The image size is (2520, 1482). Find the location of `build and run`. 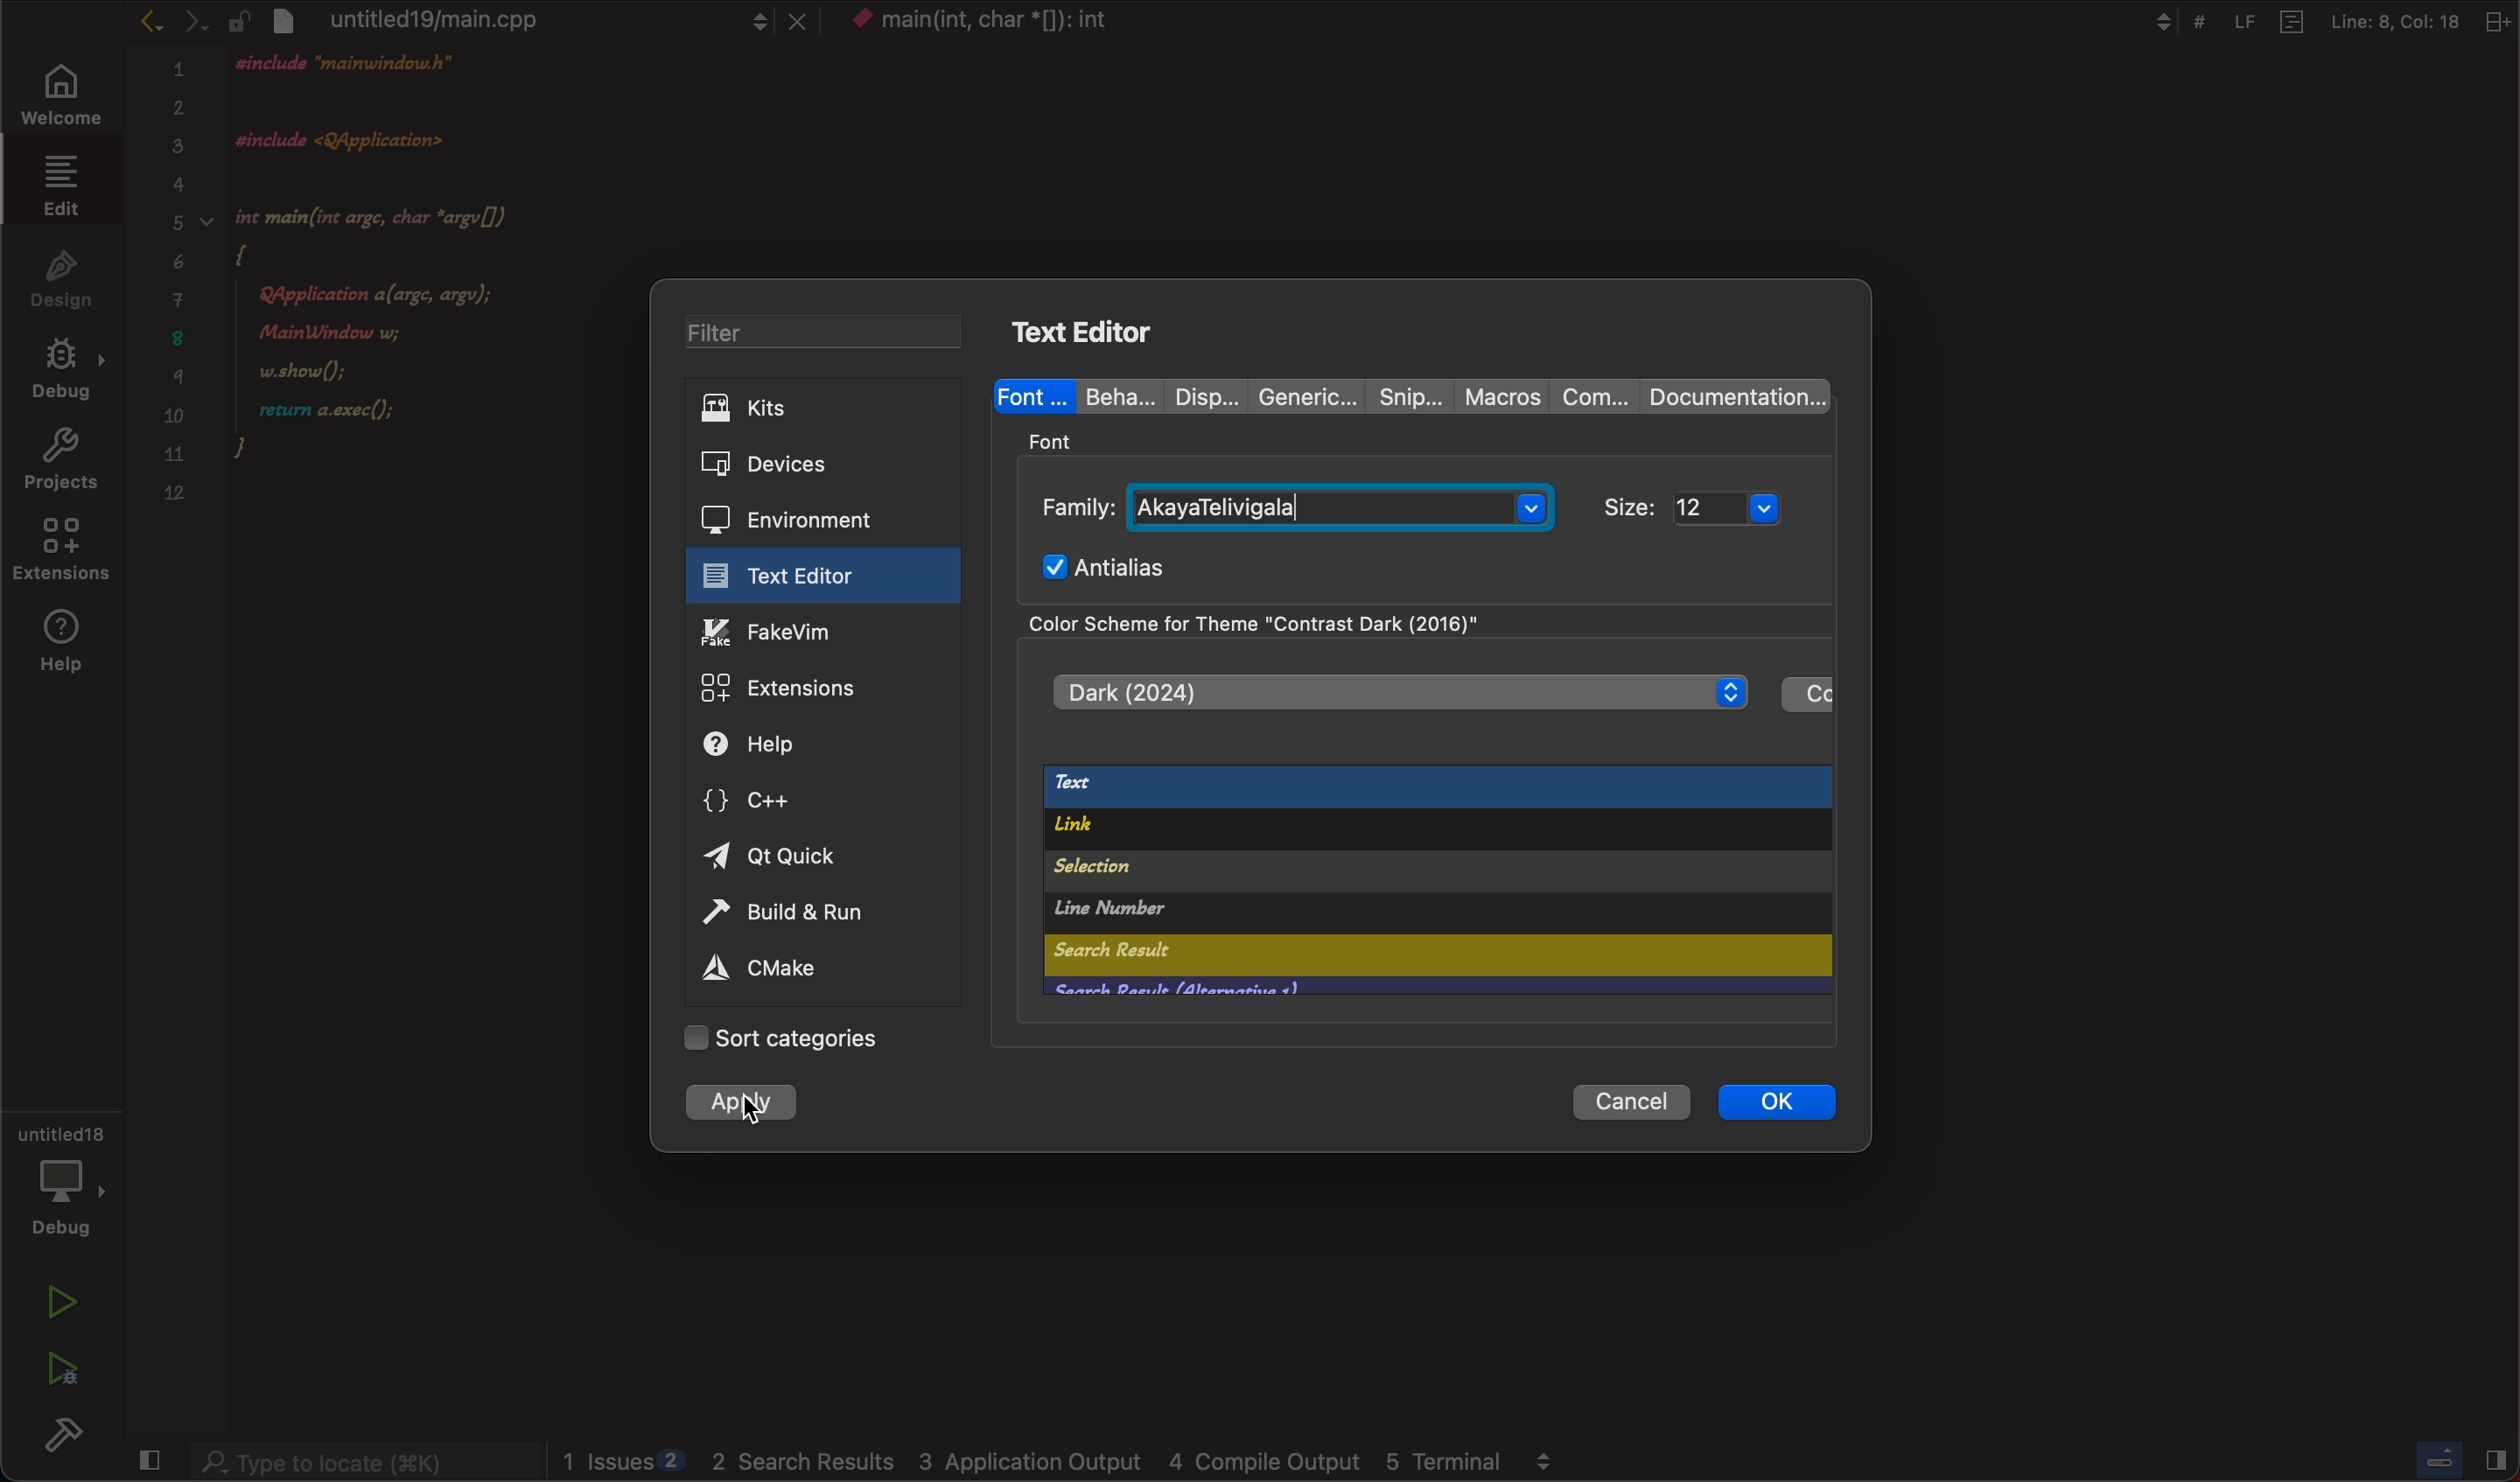

build and run is located at coordinates (807, 916).